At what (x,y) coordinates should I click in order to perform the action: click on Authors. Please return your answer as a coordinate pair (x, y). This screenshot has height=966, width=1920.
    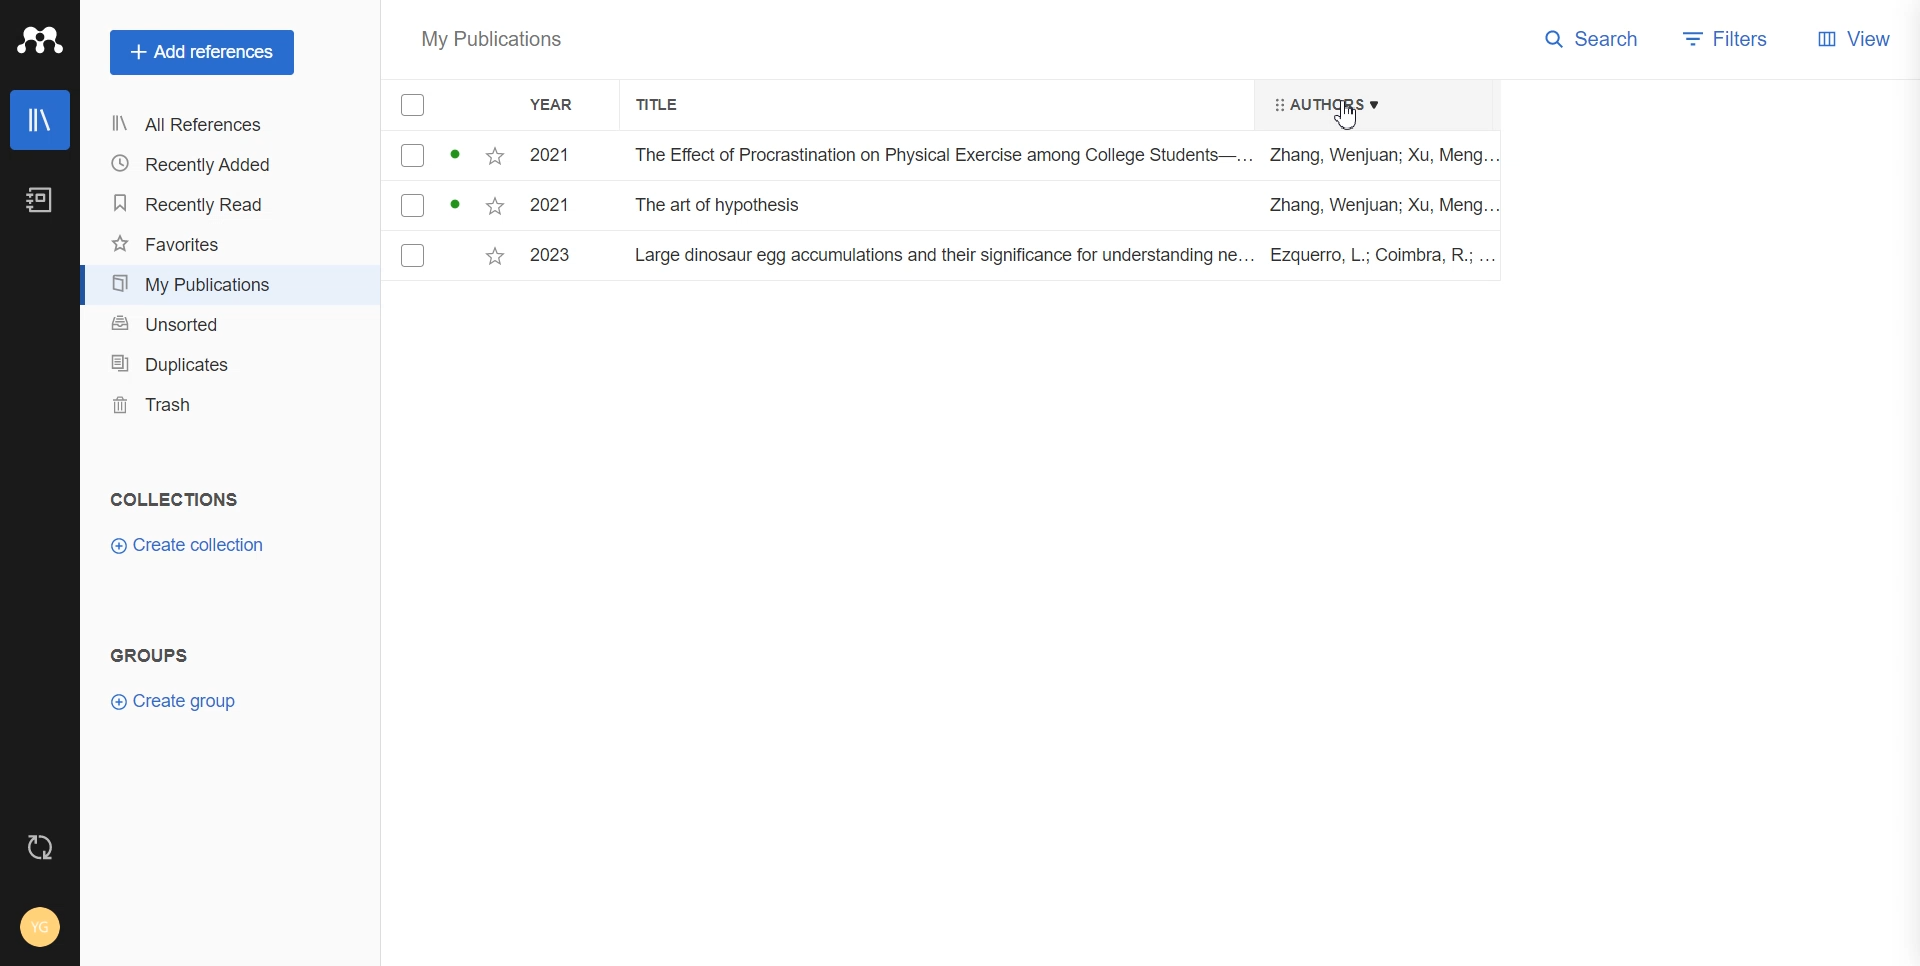
    Looking at the image, I should click on (1319, 103).